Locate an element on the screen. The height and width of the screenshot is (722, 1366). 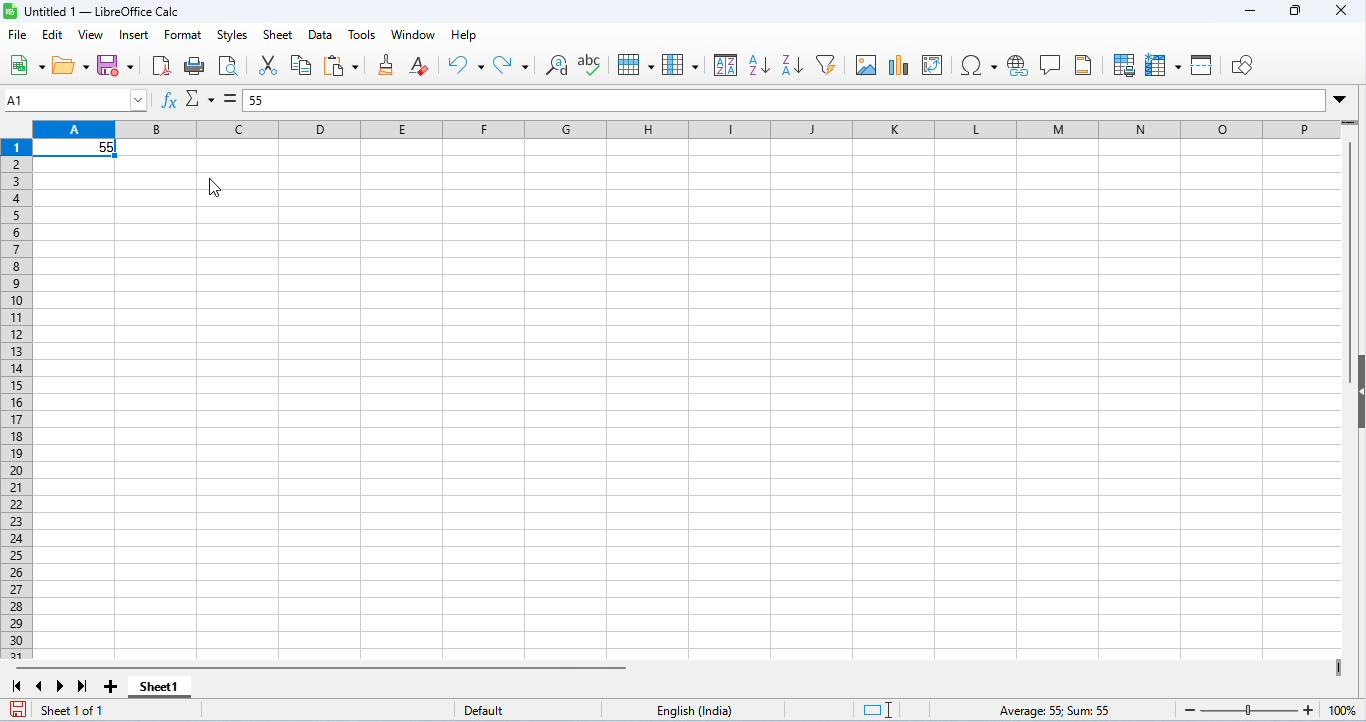
copy is located at coordinates (303, 65).